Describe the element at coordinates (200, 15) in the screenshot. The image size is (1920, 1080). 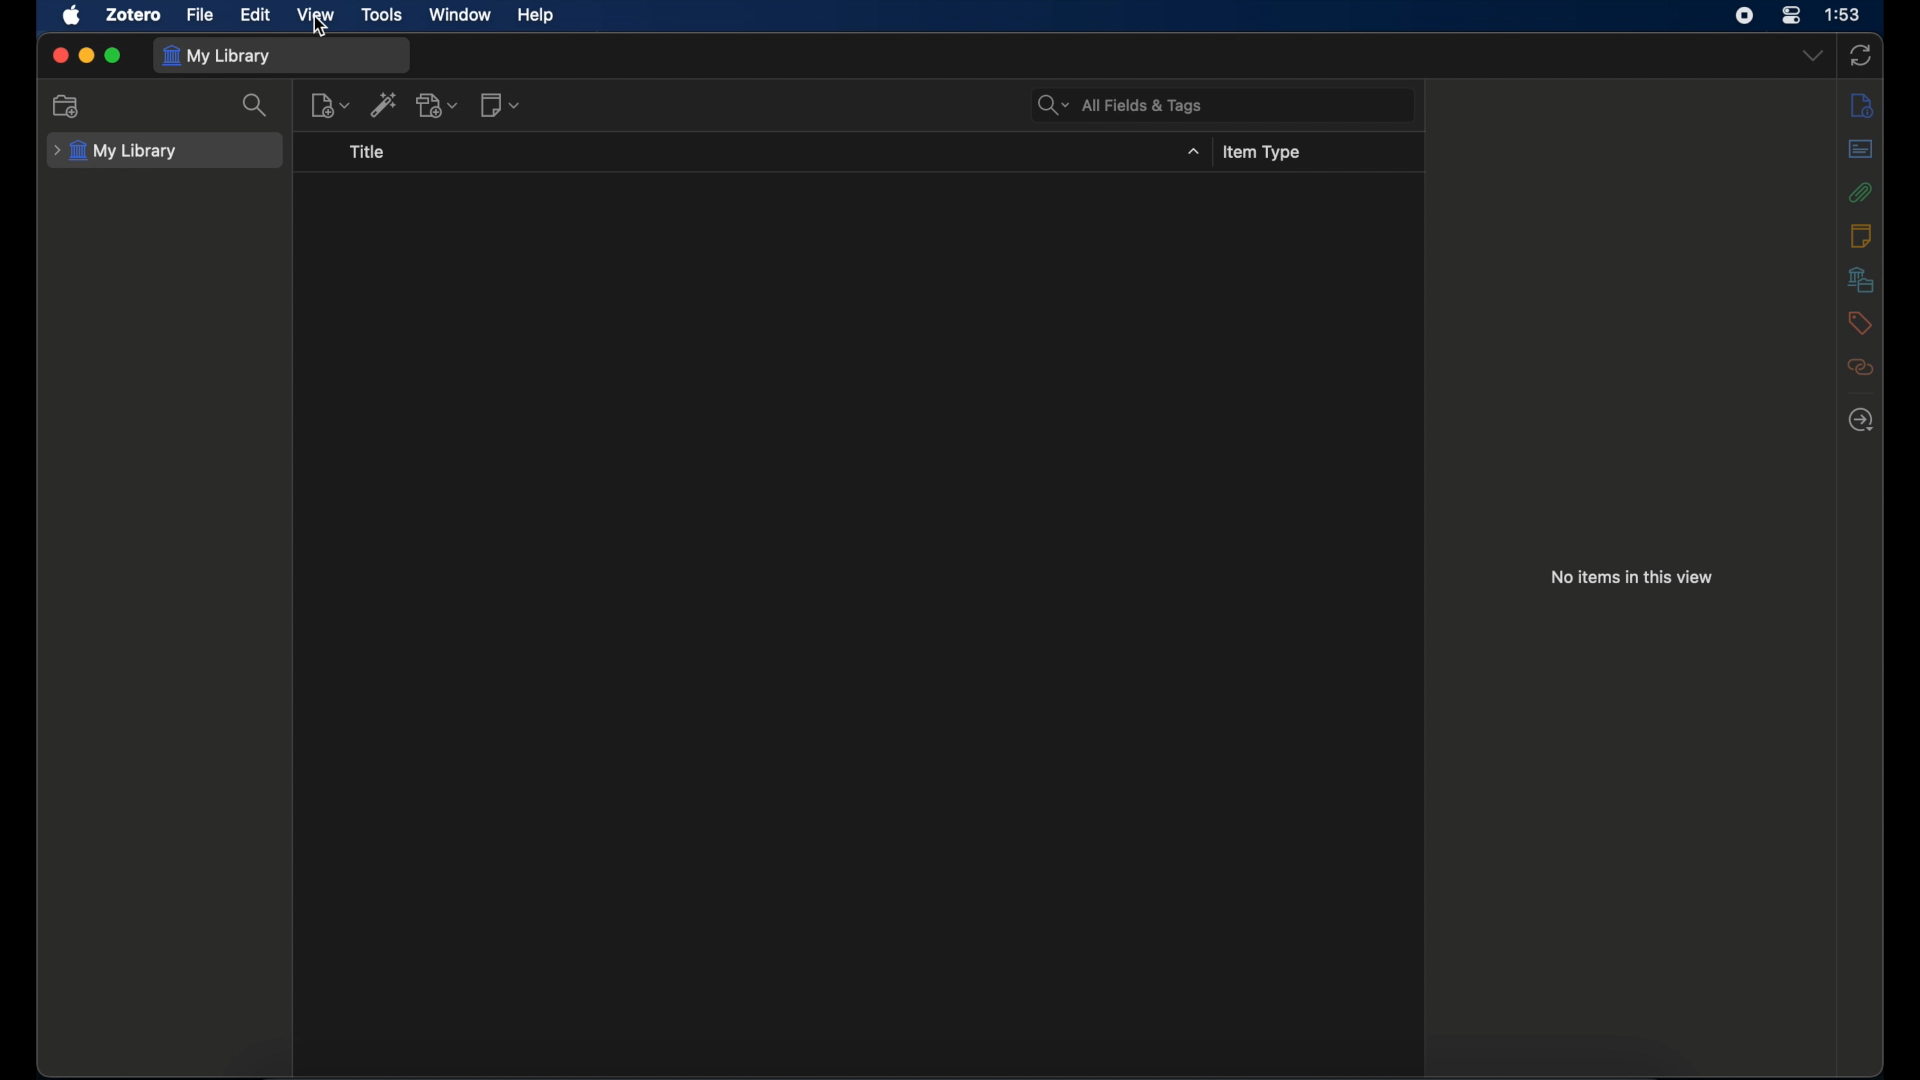
I see `file` at that location.